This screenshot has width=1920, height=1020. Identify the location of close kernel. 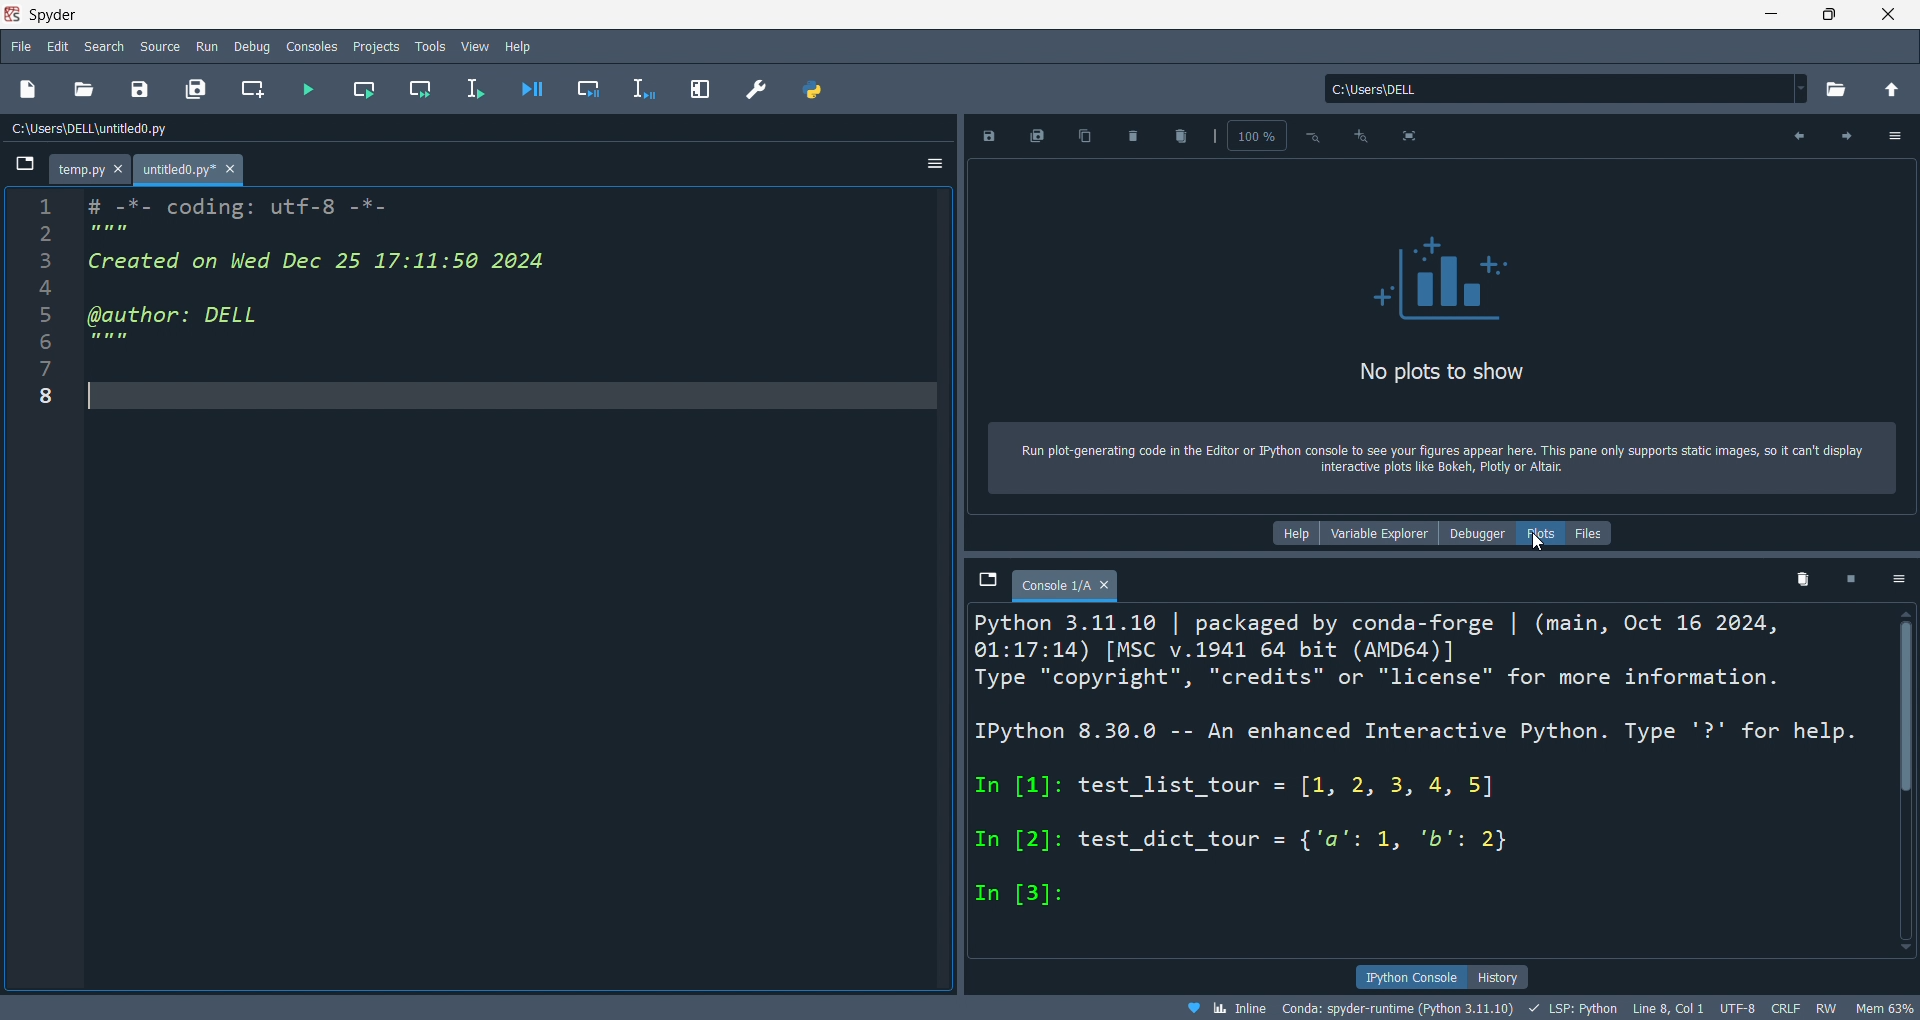
(1853, 577).